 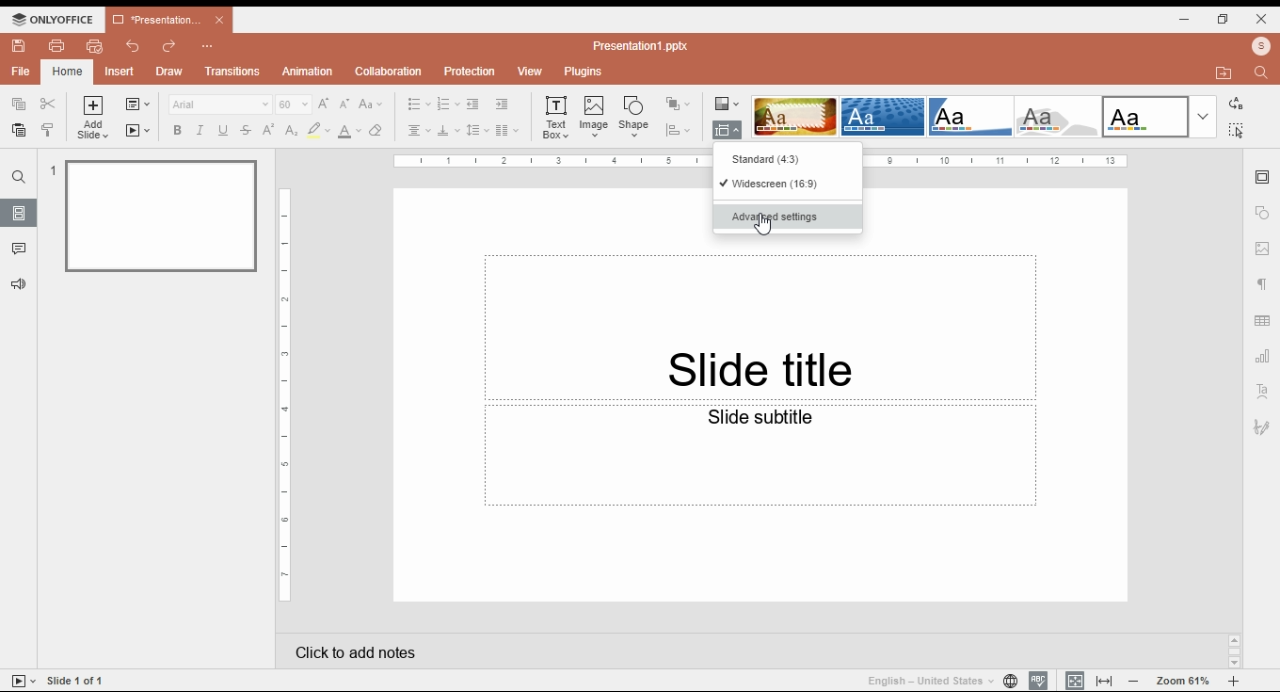 I want to click on Slide 1 of 1, so click(x=79, y=680).